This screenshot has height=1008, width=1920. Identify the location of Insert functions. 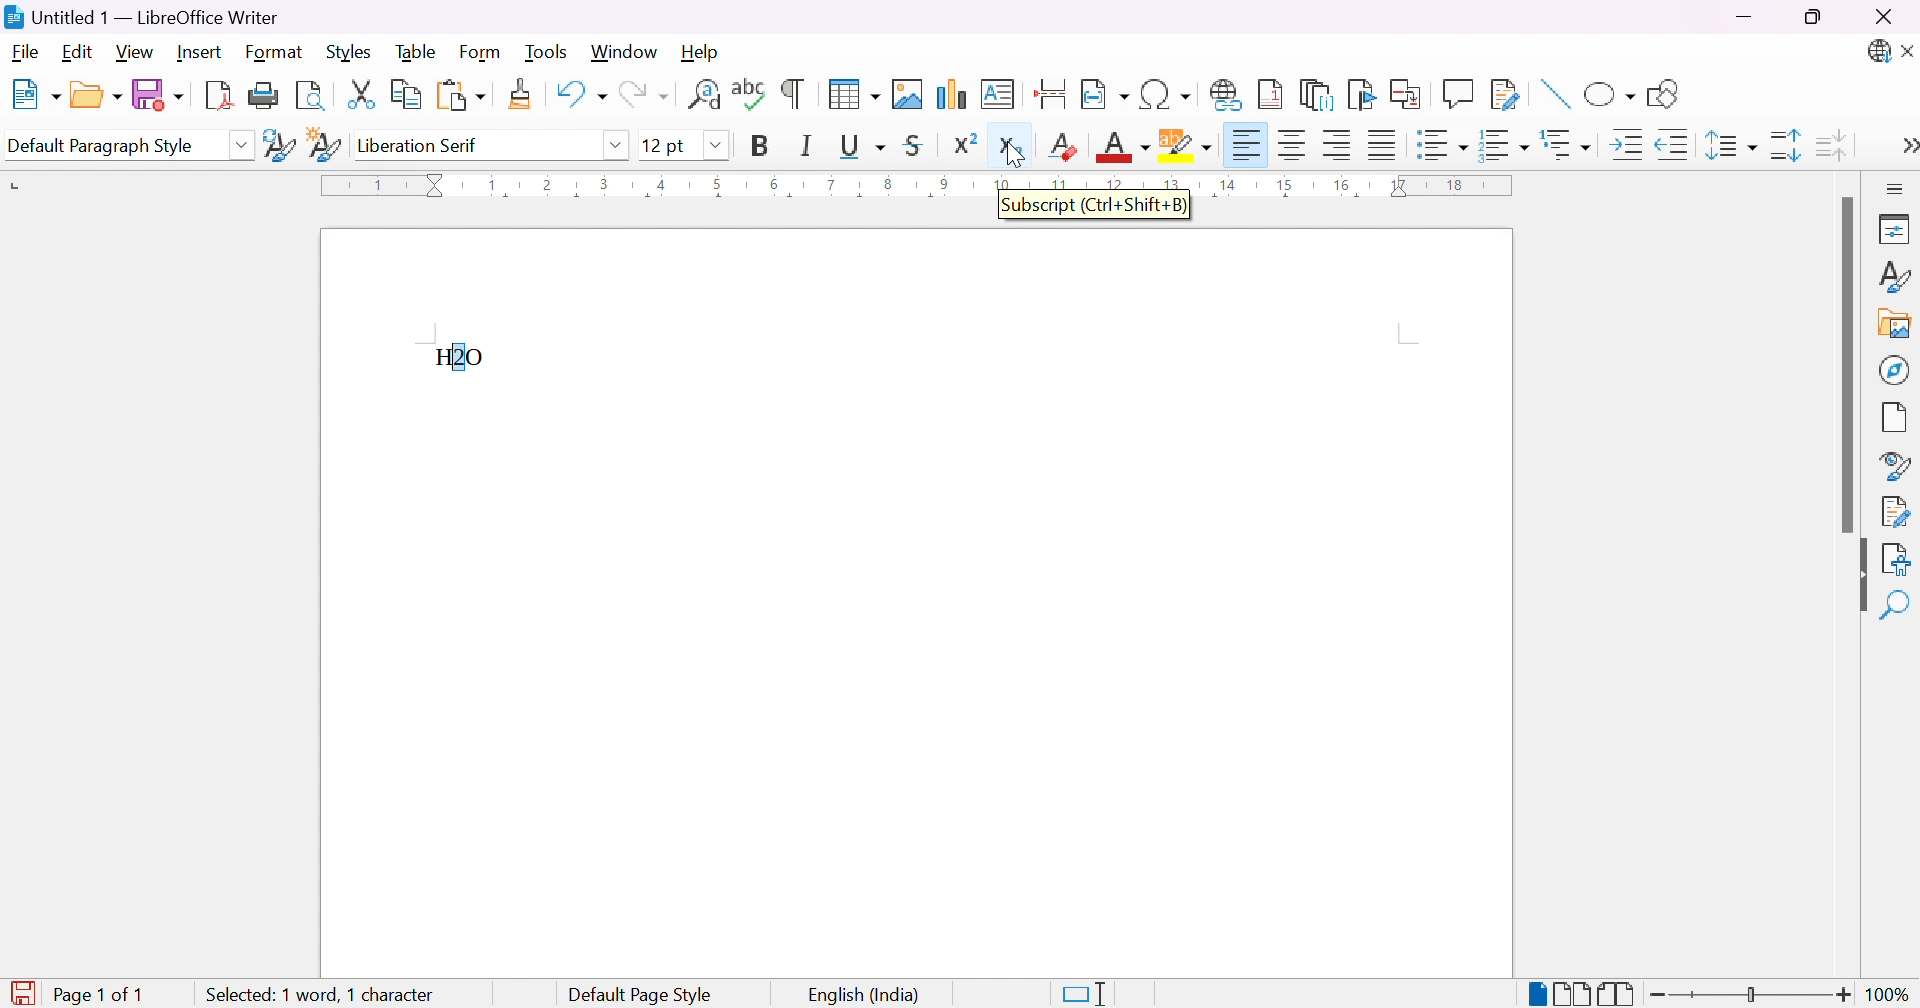
(1457, 94).